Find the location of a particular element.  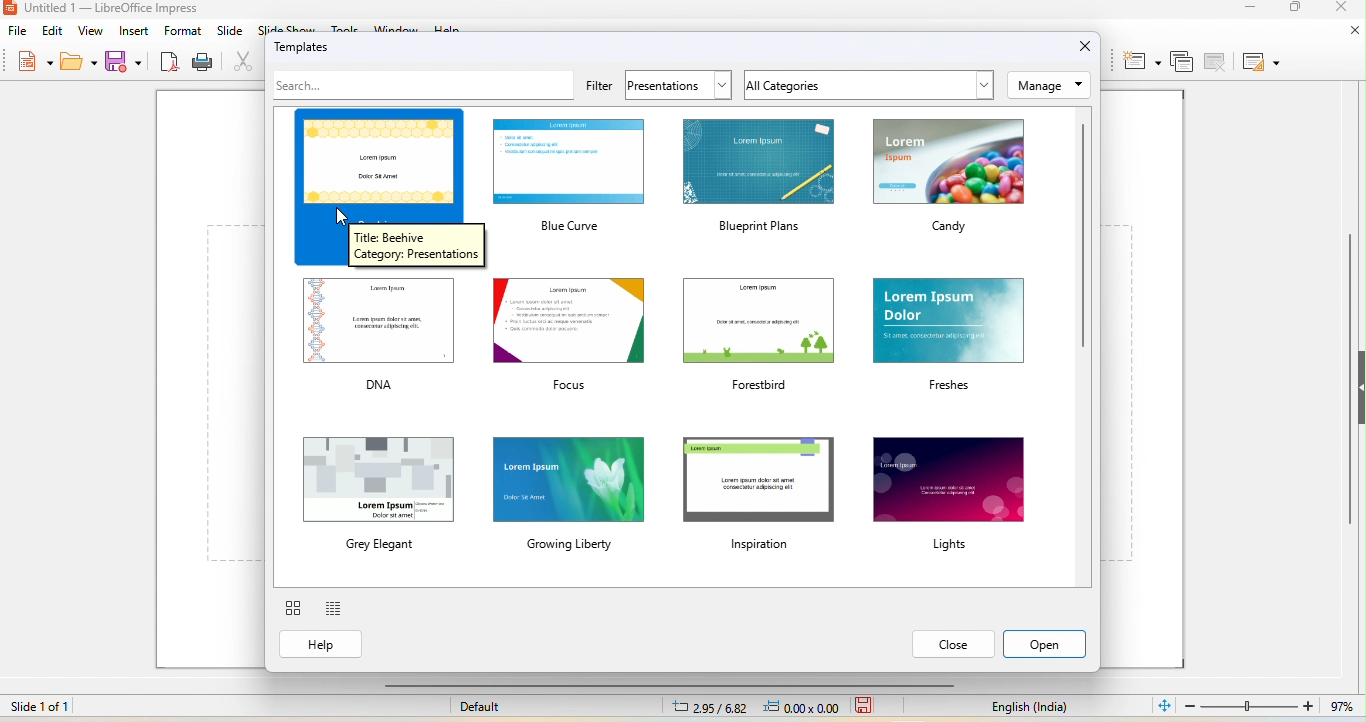

file is located at coordinates (18, 32).